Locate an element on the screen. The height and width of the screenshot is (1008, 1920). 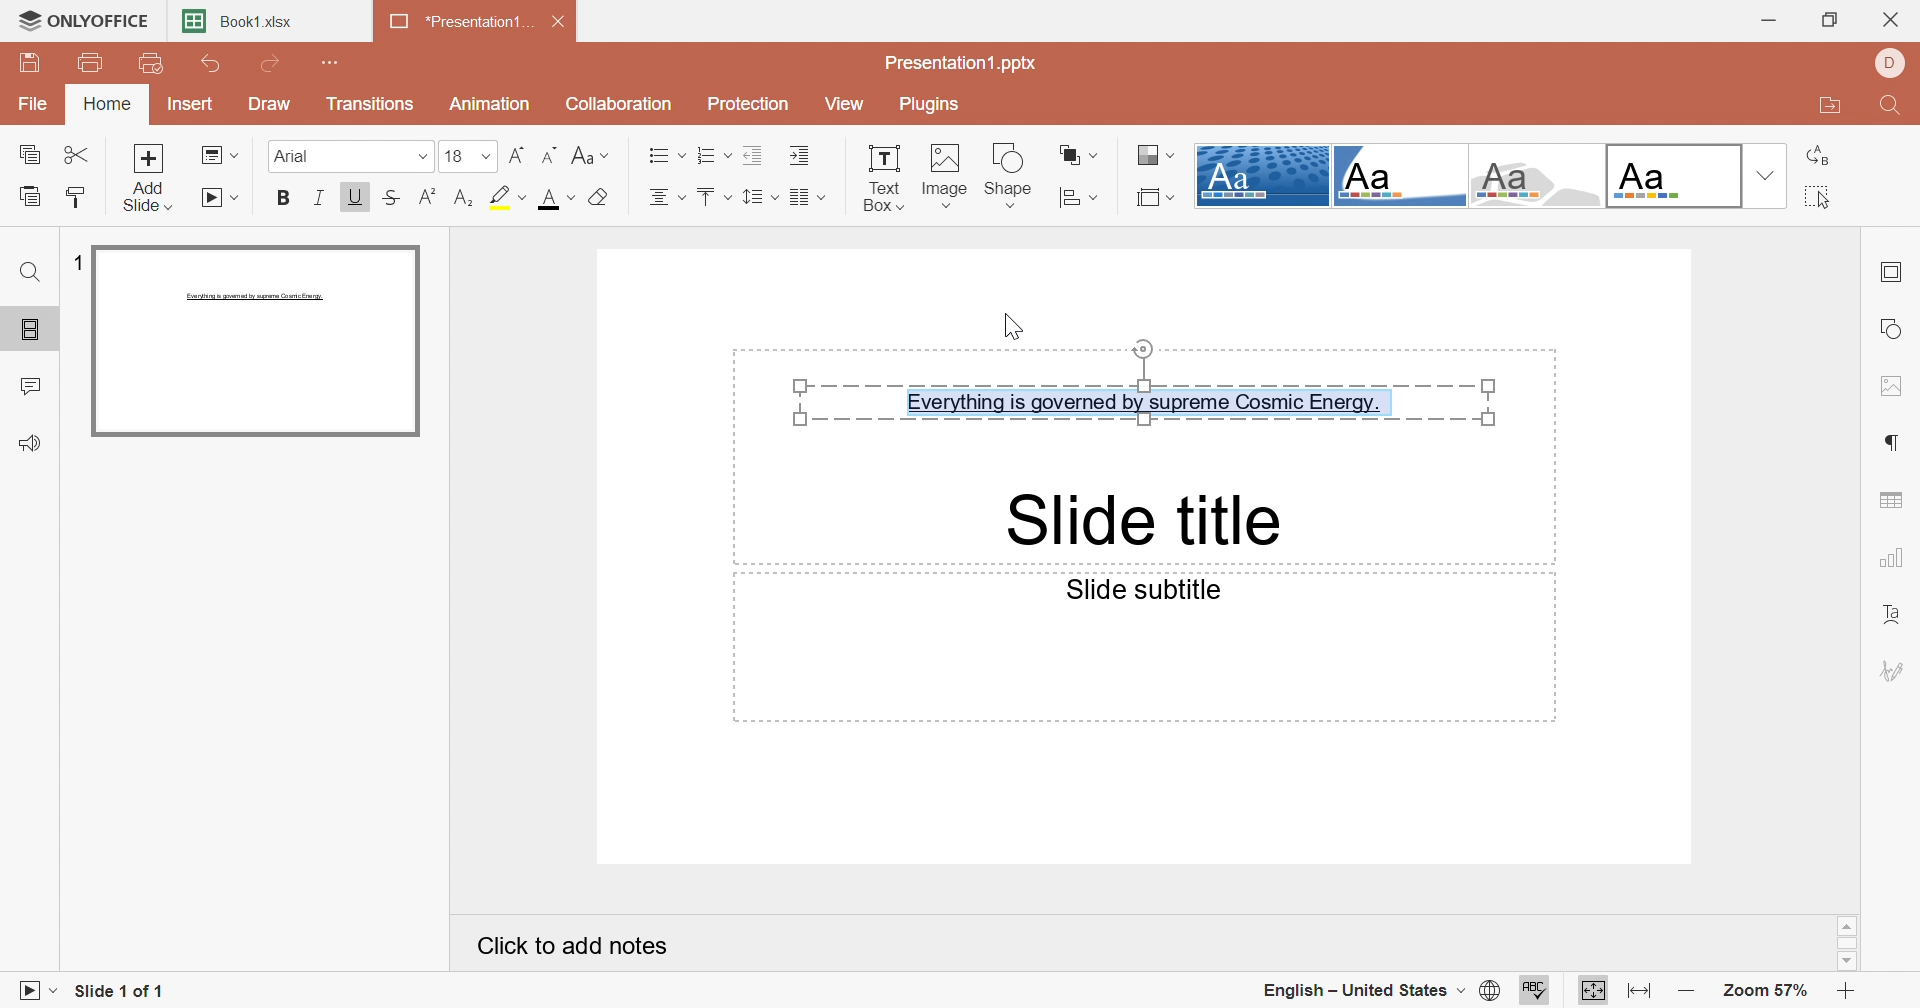
Animation is located at coordinates (492, 102).